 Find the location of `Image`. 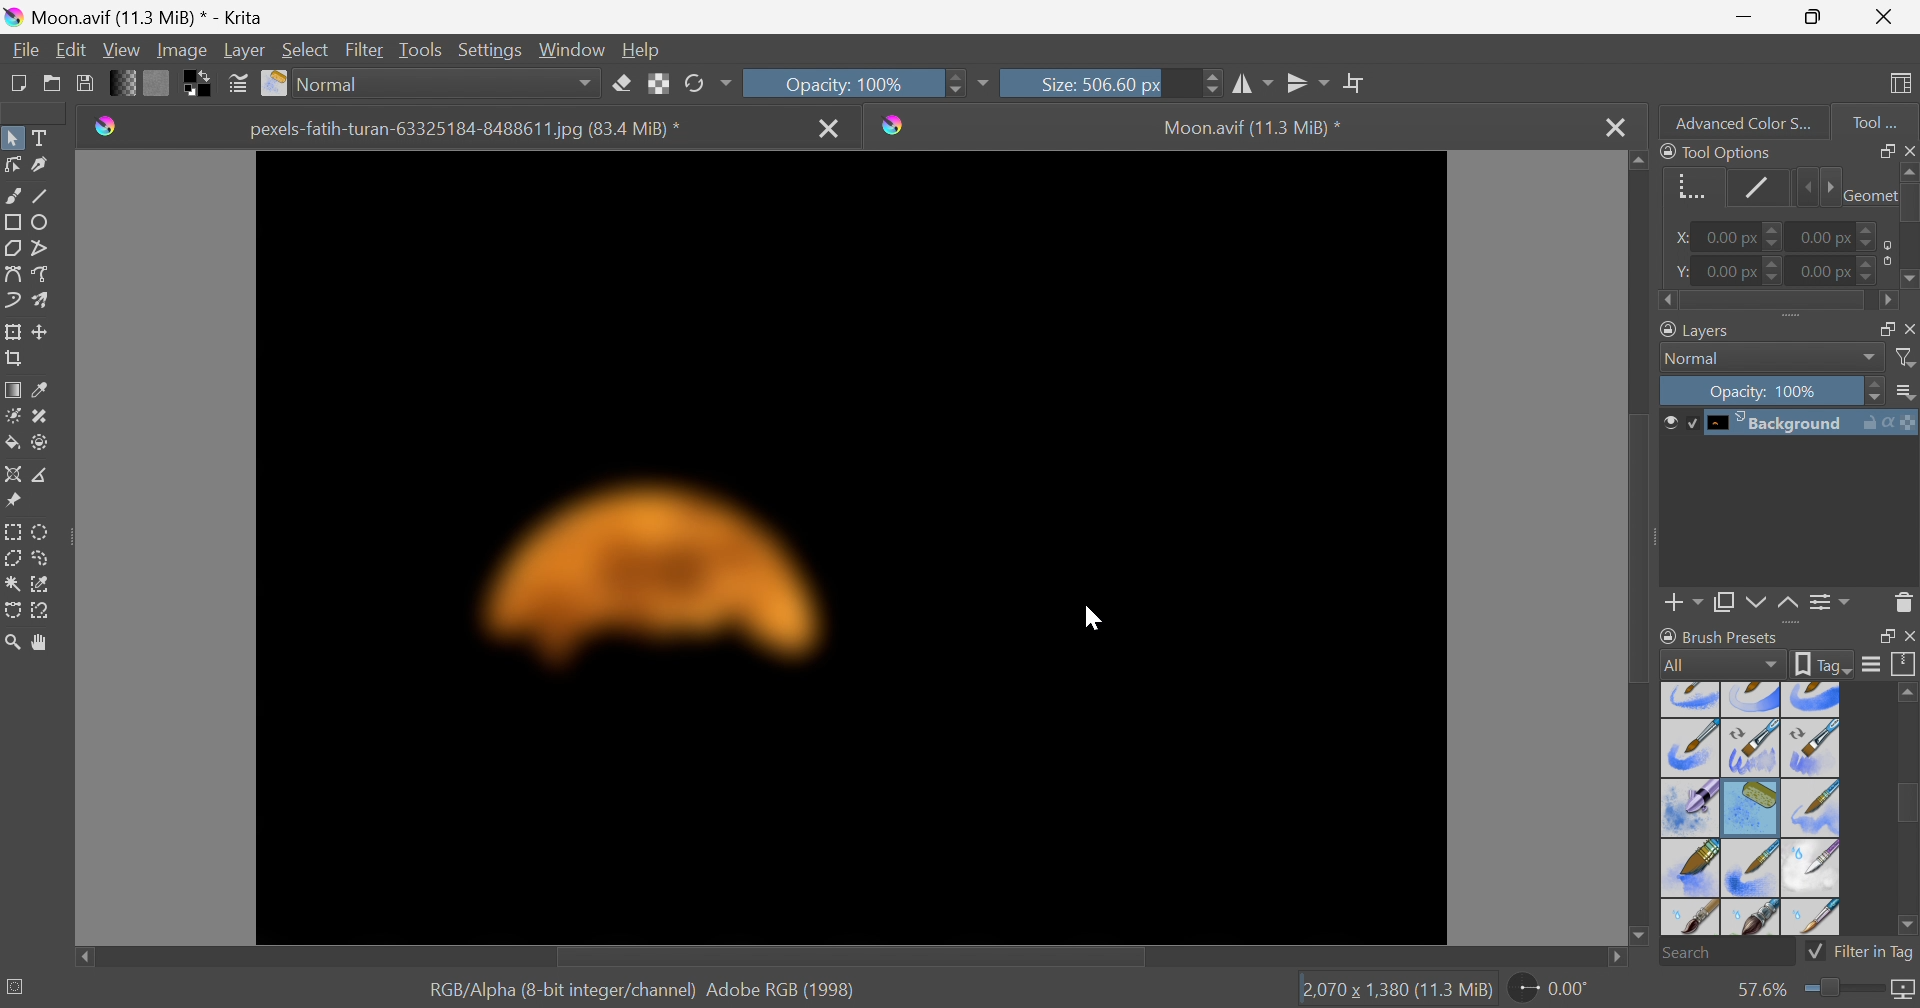

Image is located at coordinates (851, 549).